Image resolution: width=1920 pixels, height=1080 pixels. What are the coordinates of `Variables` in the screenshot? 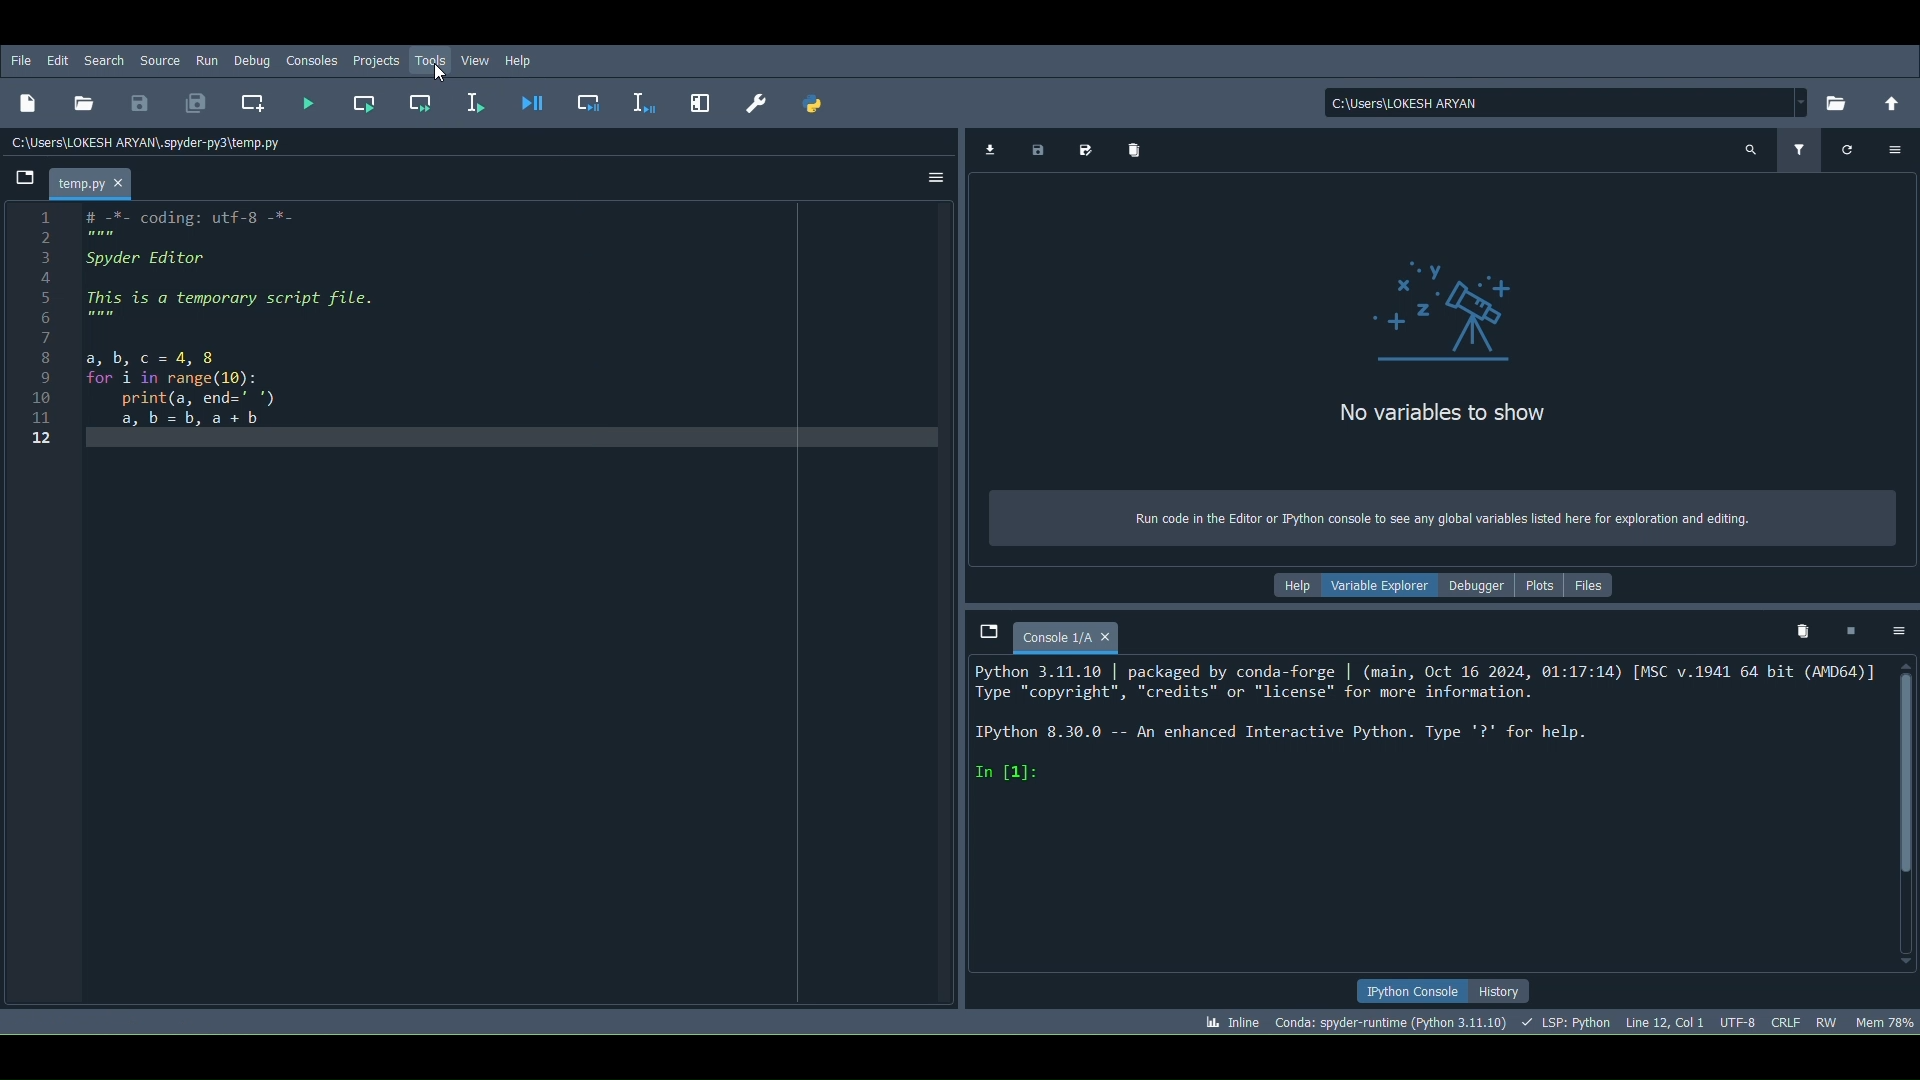 It's located at (1436, 343).